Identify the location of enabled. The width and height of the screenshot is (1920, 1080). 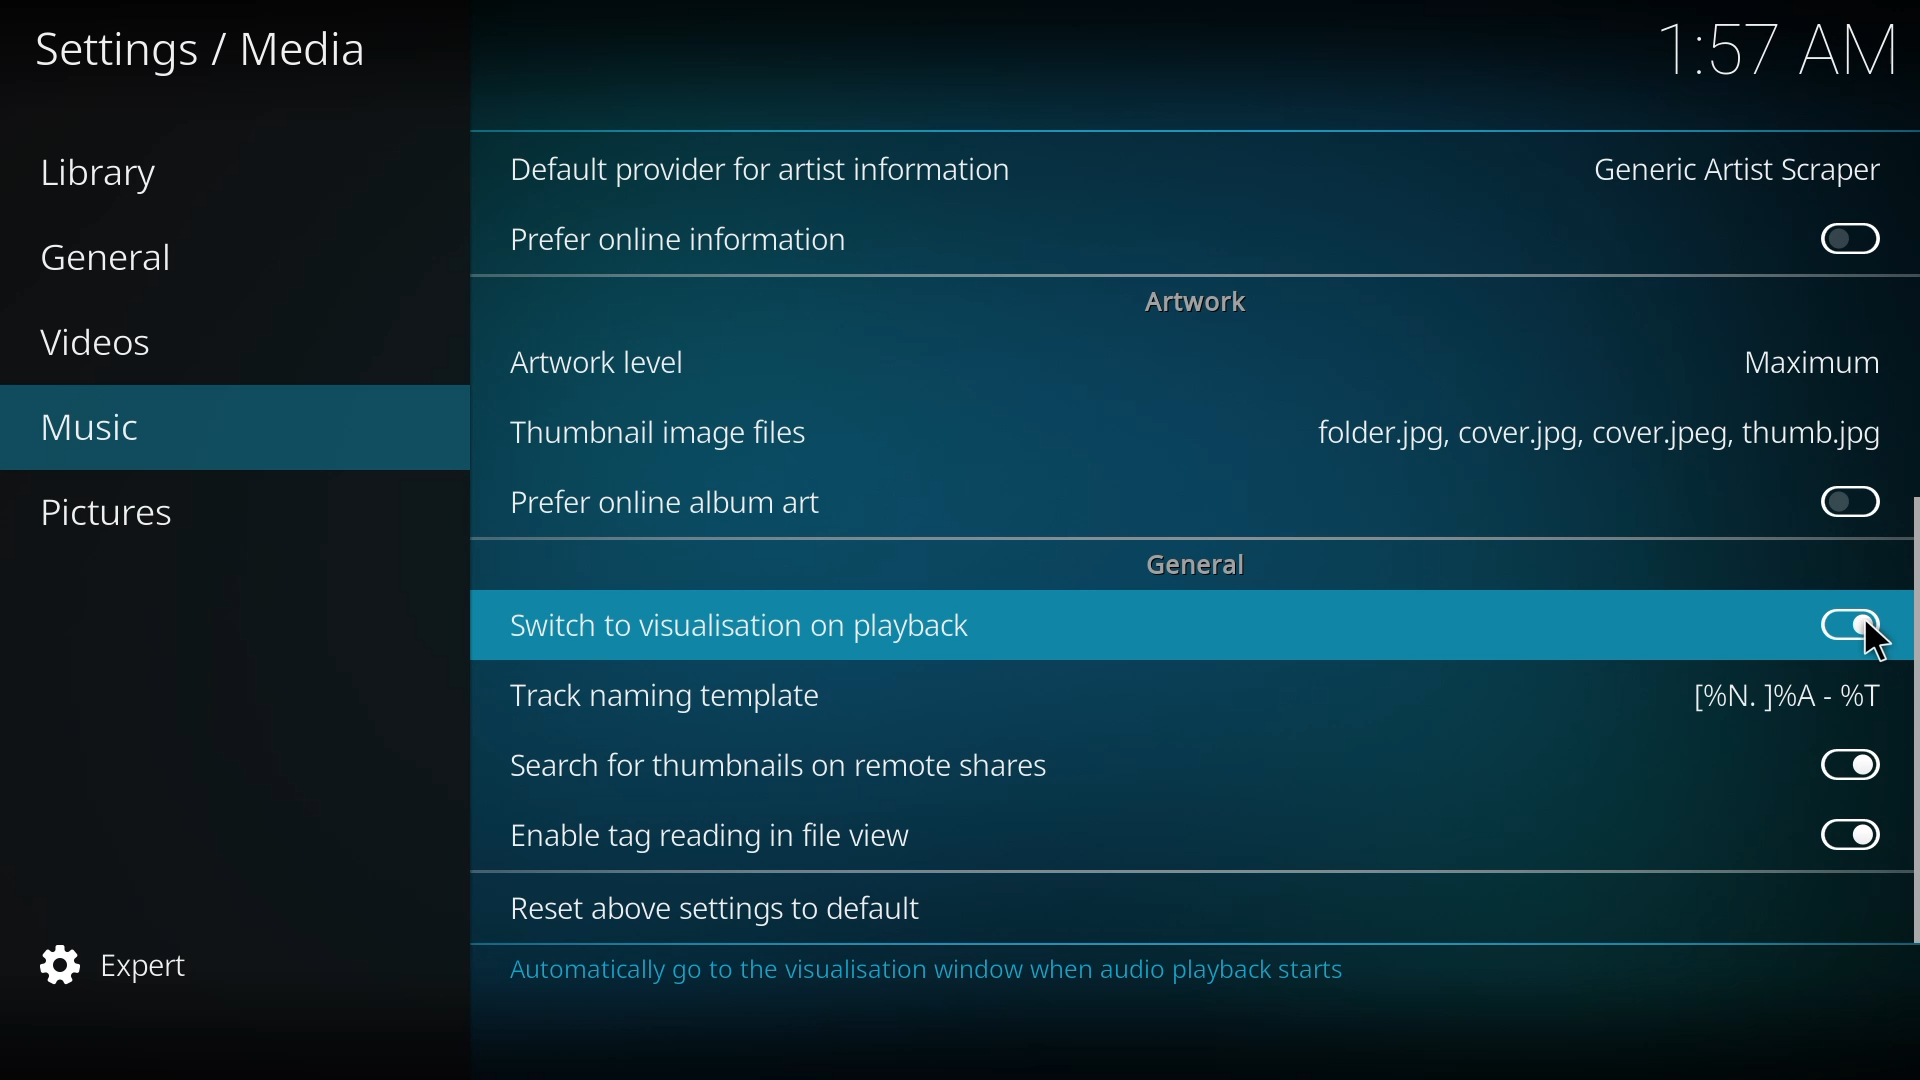
(1845, 623).